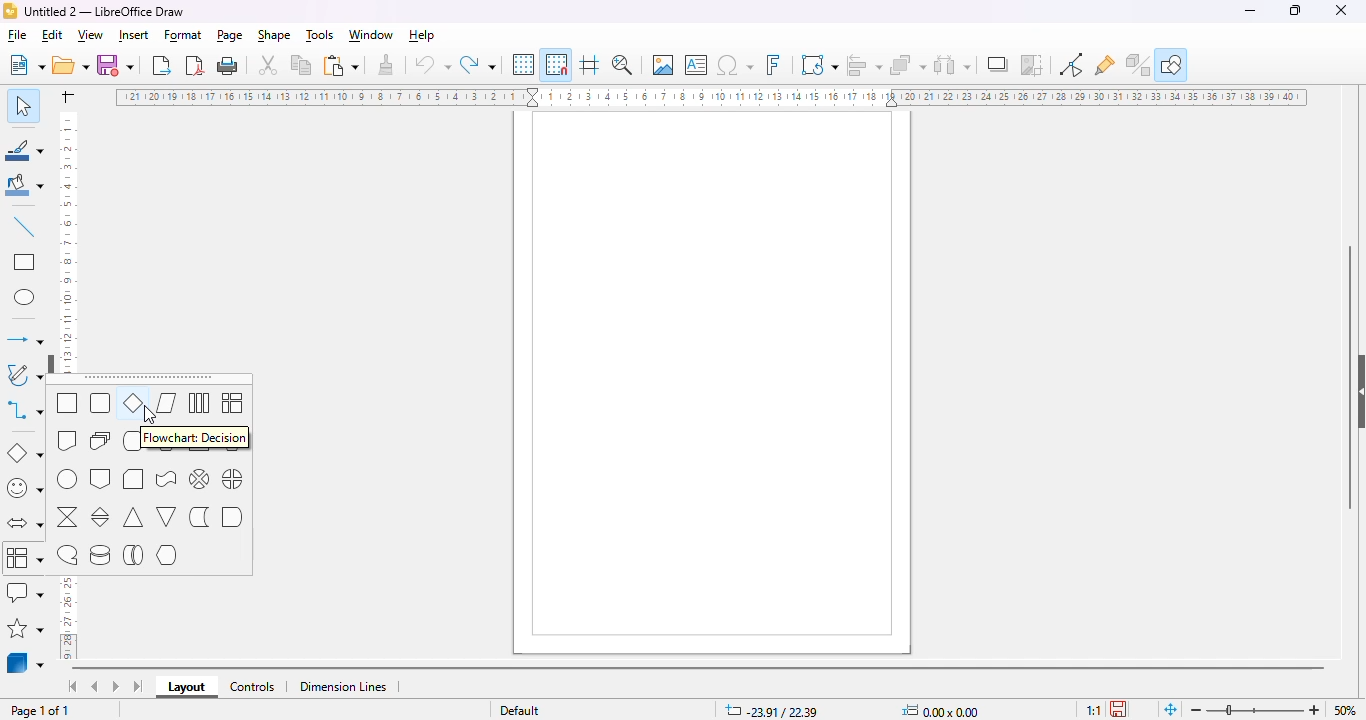  I want to click on 3D objects, so click(26, 663).